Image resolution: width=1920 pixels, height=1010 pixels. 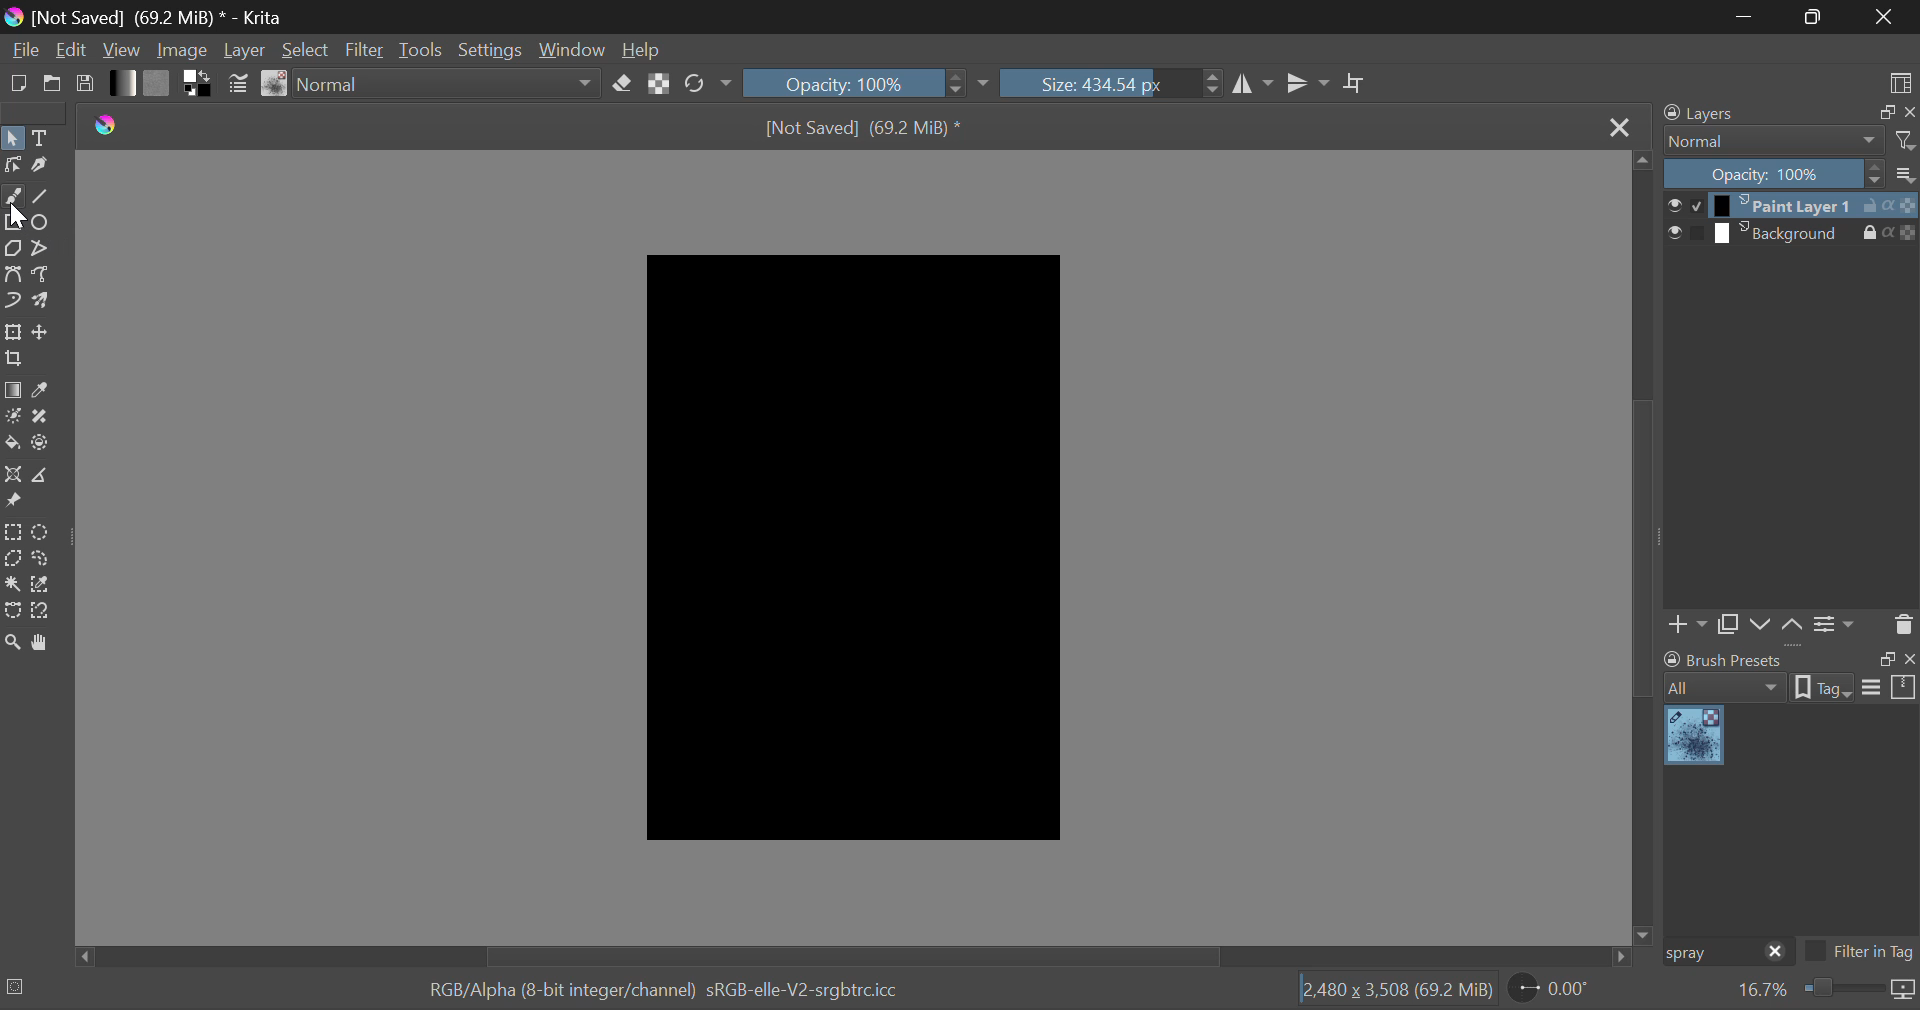 I want to click on Polyline, so click(x=42, y=249).